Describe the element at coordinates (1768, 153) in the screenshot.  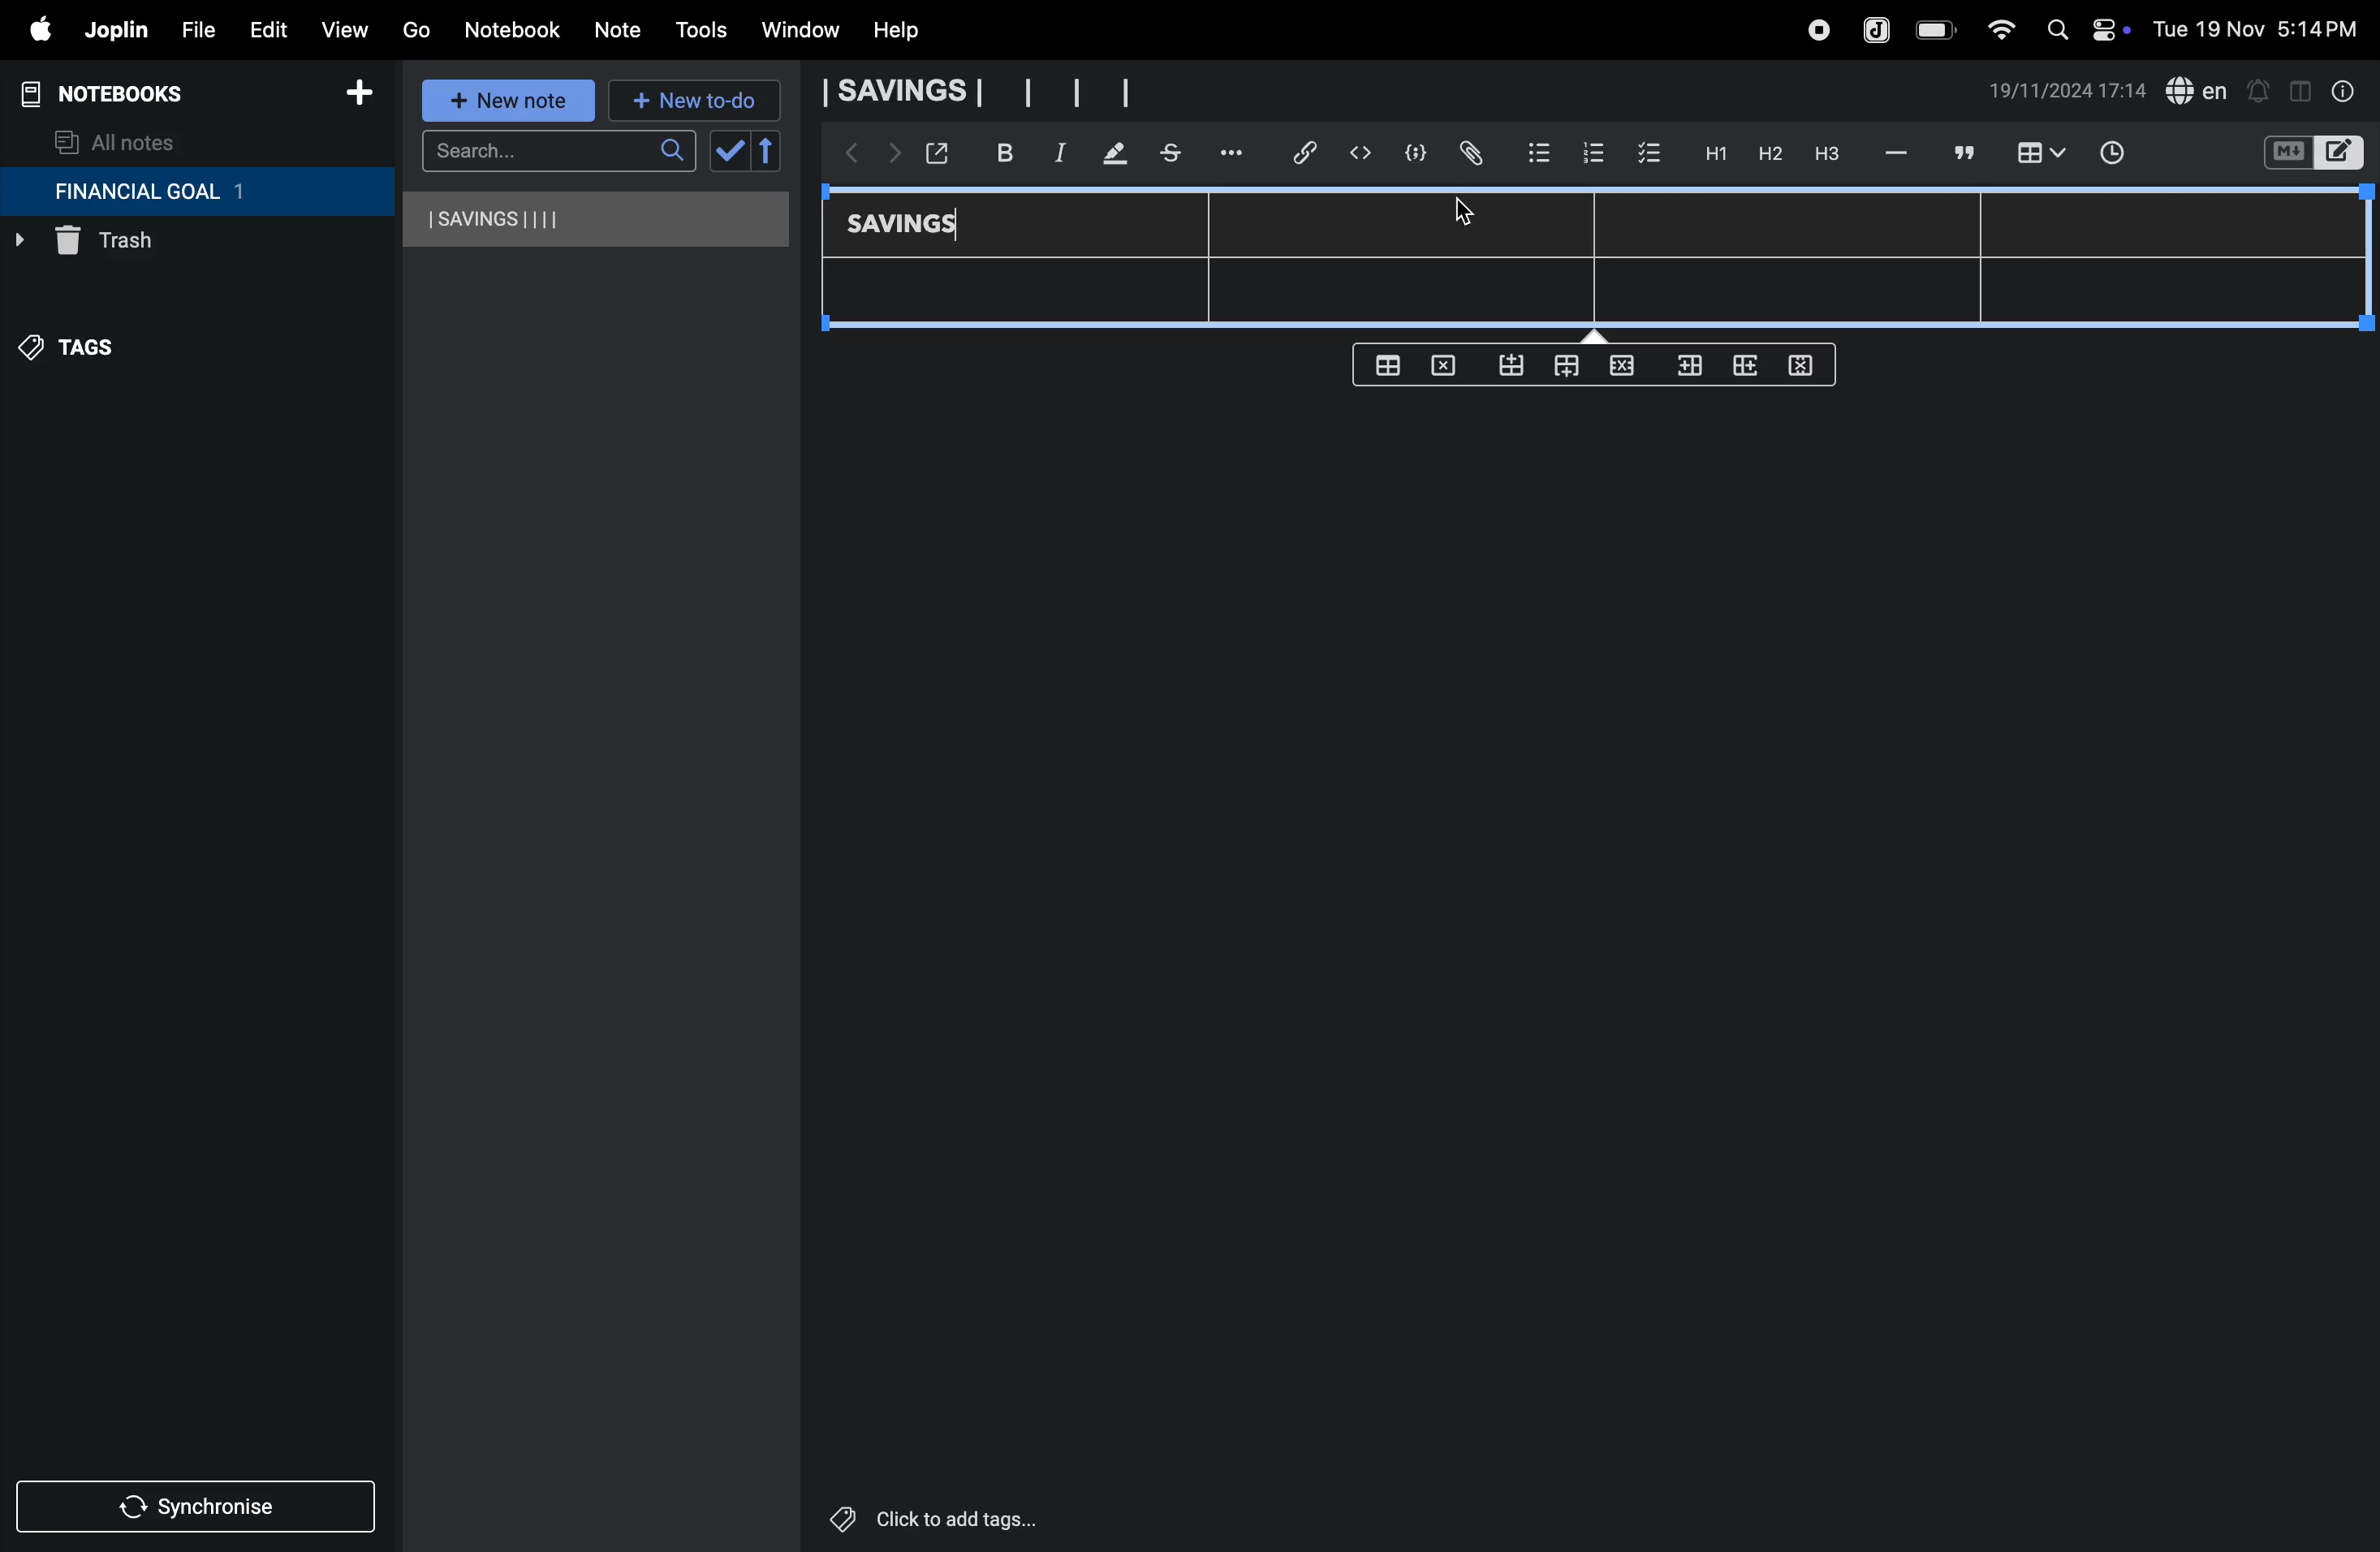
I see `h2` at that location.